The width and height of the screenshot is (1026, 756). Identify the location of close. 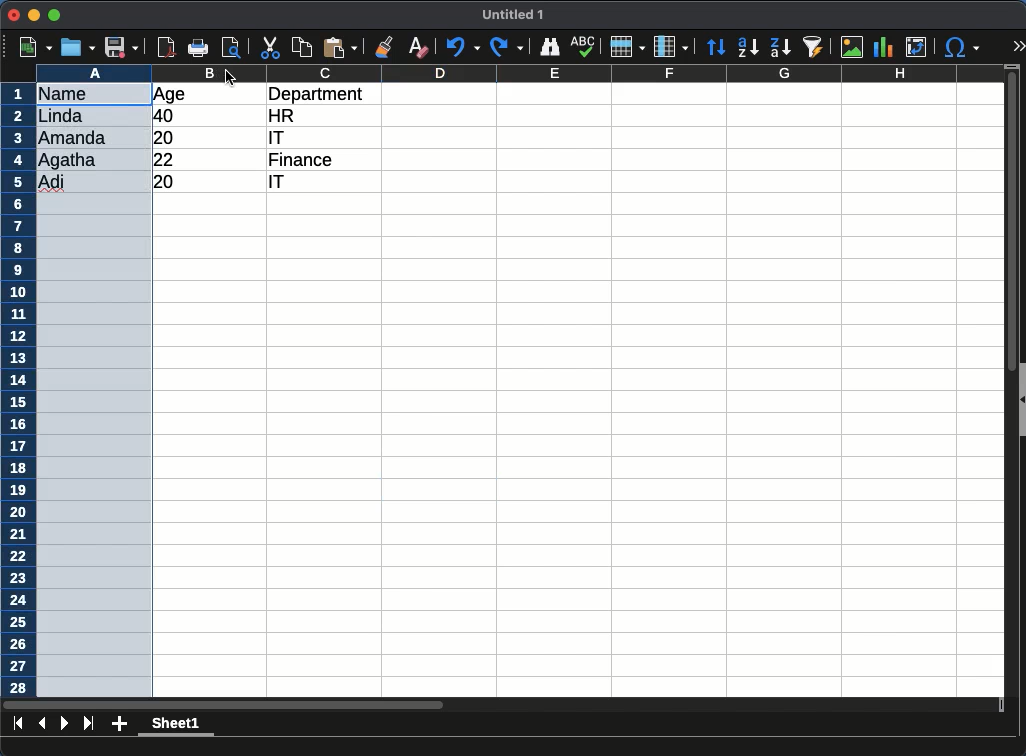
(14, 16).